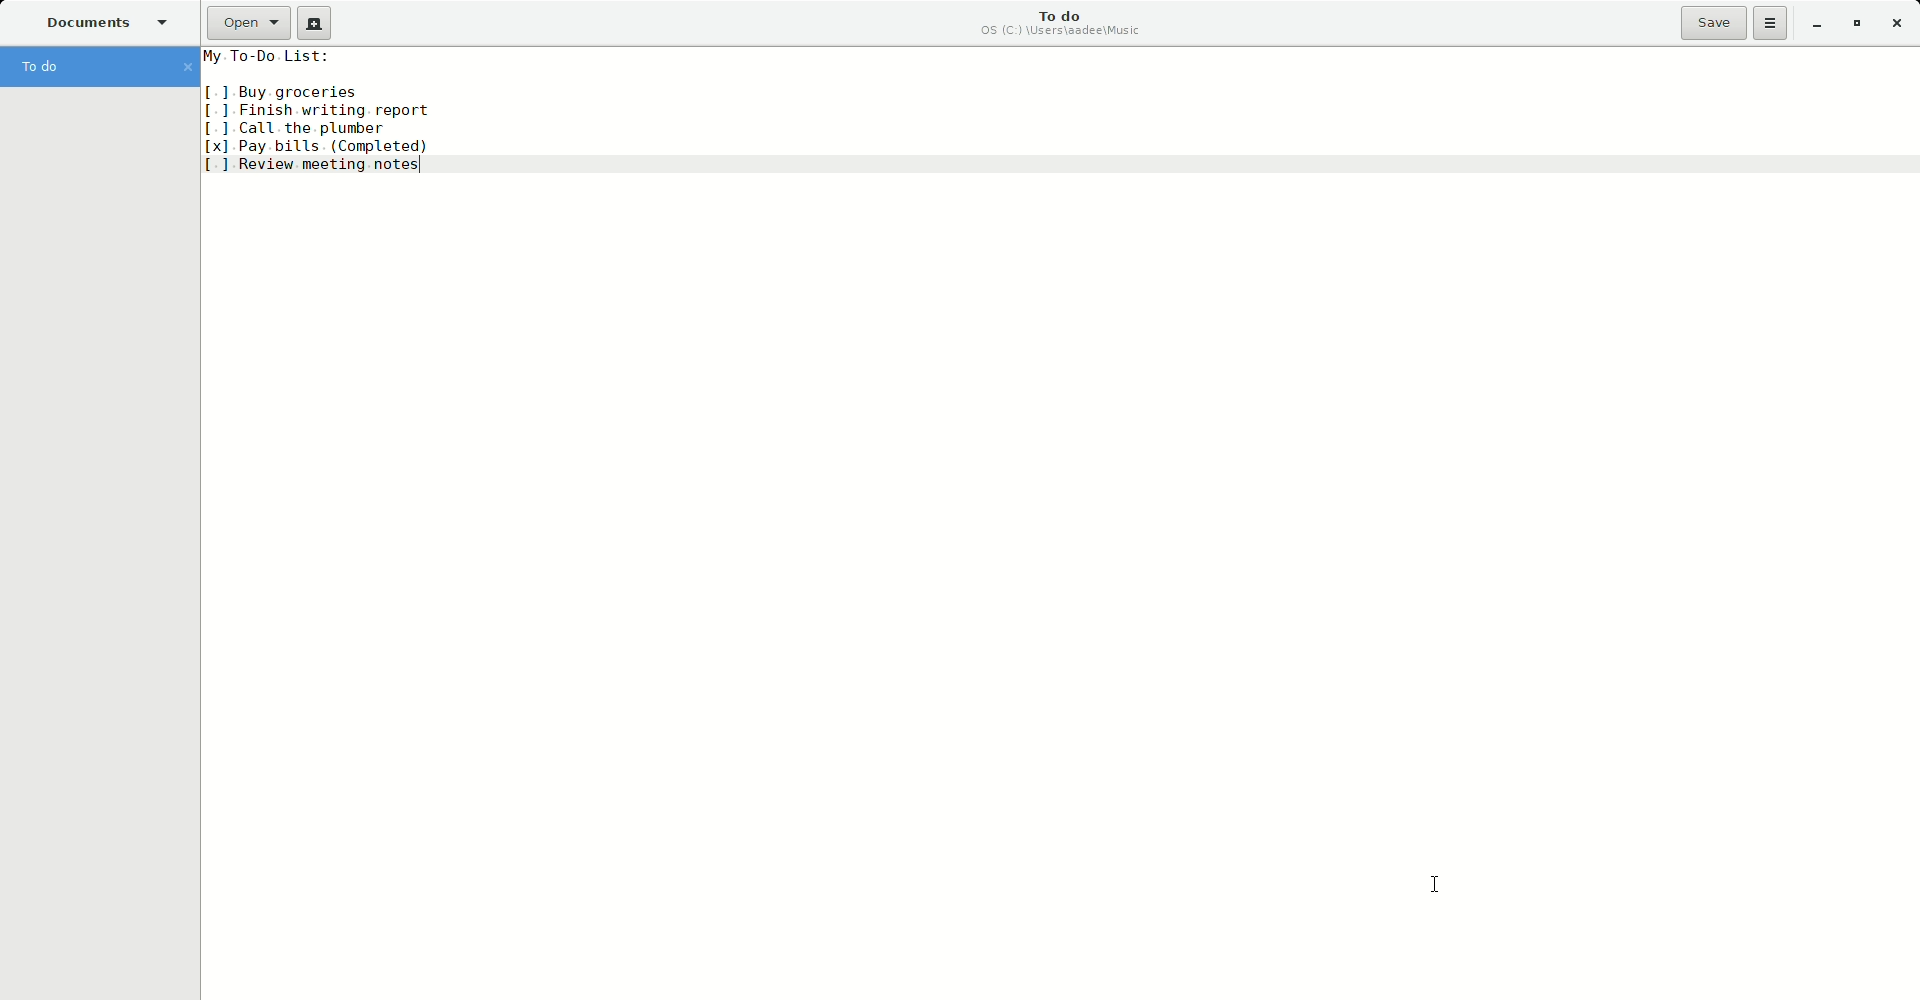 This screenshot has width=1920, height=1000. What do you see at coordinates (246, 22) in the screenshot?
I see `Open` at bounding box center [246, 22].